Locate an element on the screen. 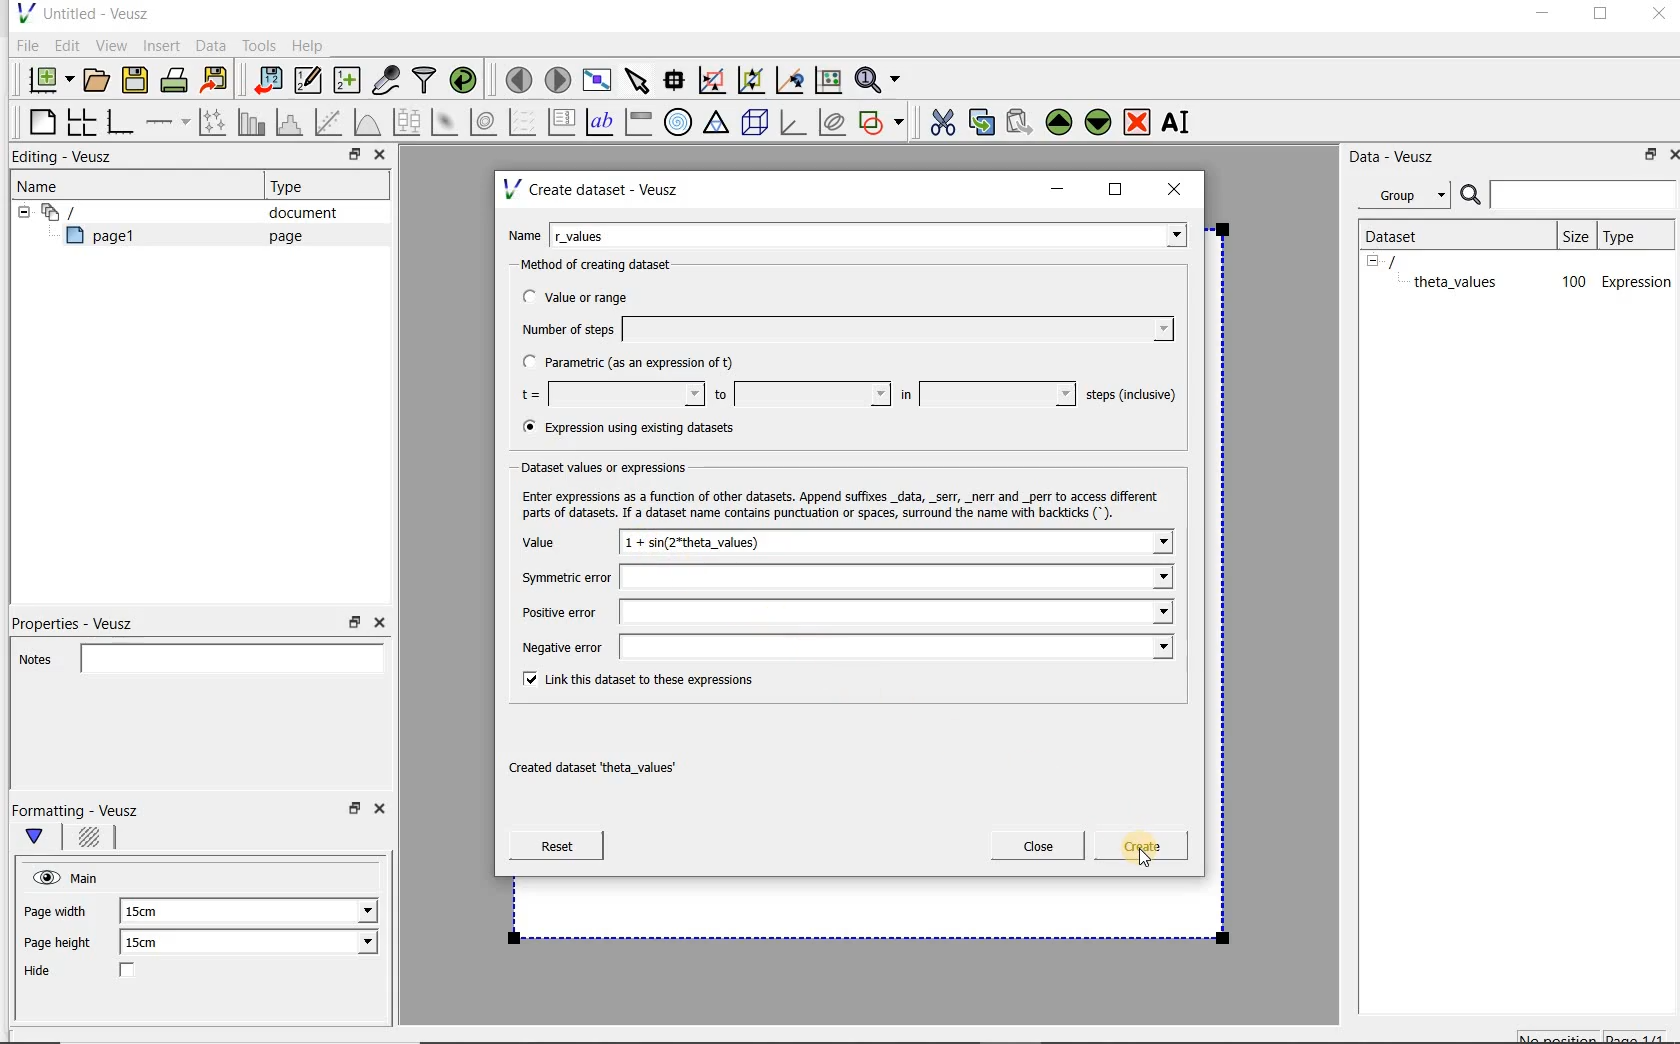 This screenshot has width=1680, height=1044. Edit is located at coordinates (66, 45).